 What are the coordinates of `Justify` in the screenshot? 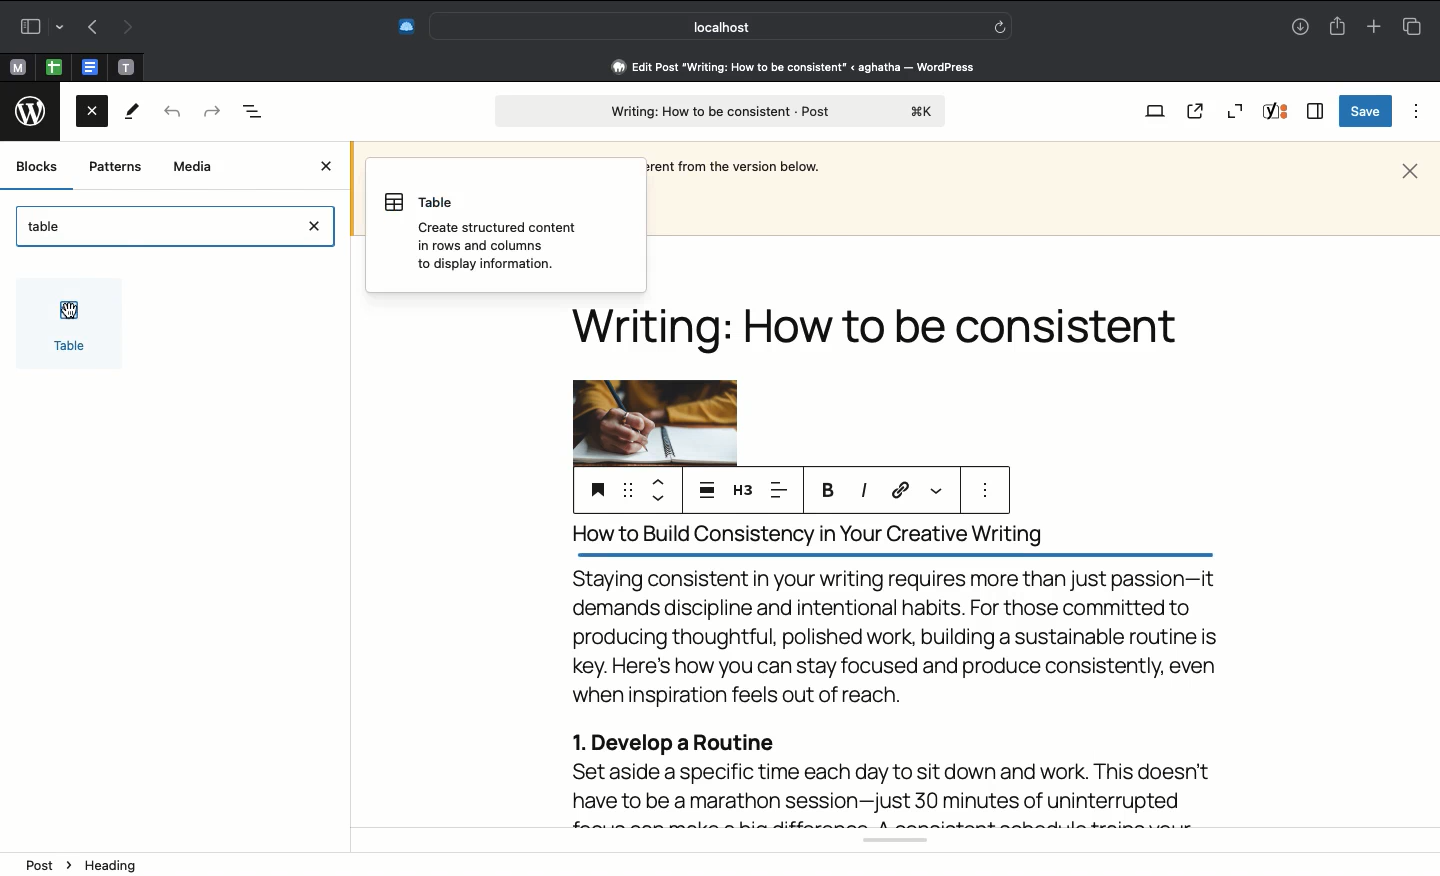 It's located at (707, 488).